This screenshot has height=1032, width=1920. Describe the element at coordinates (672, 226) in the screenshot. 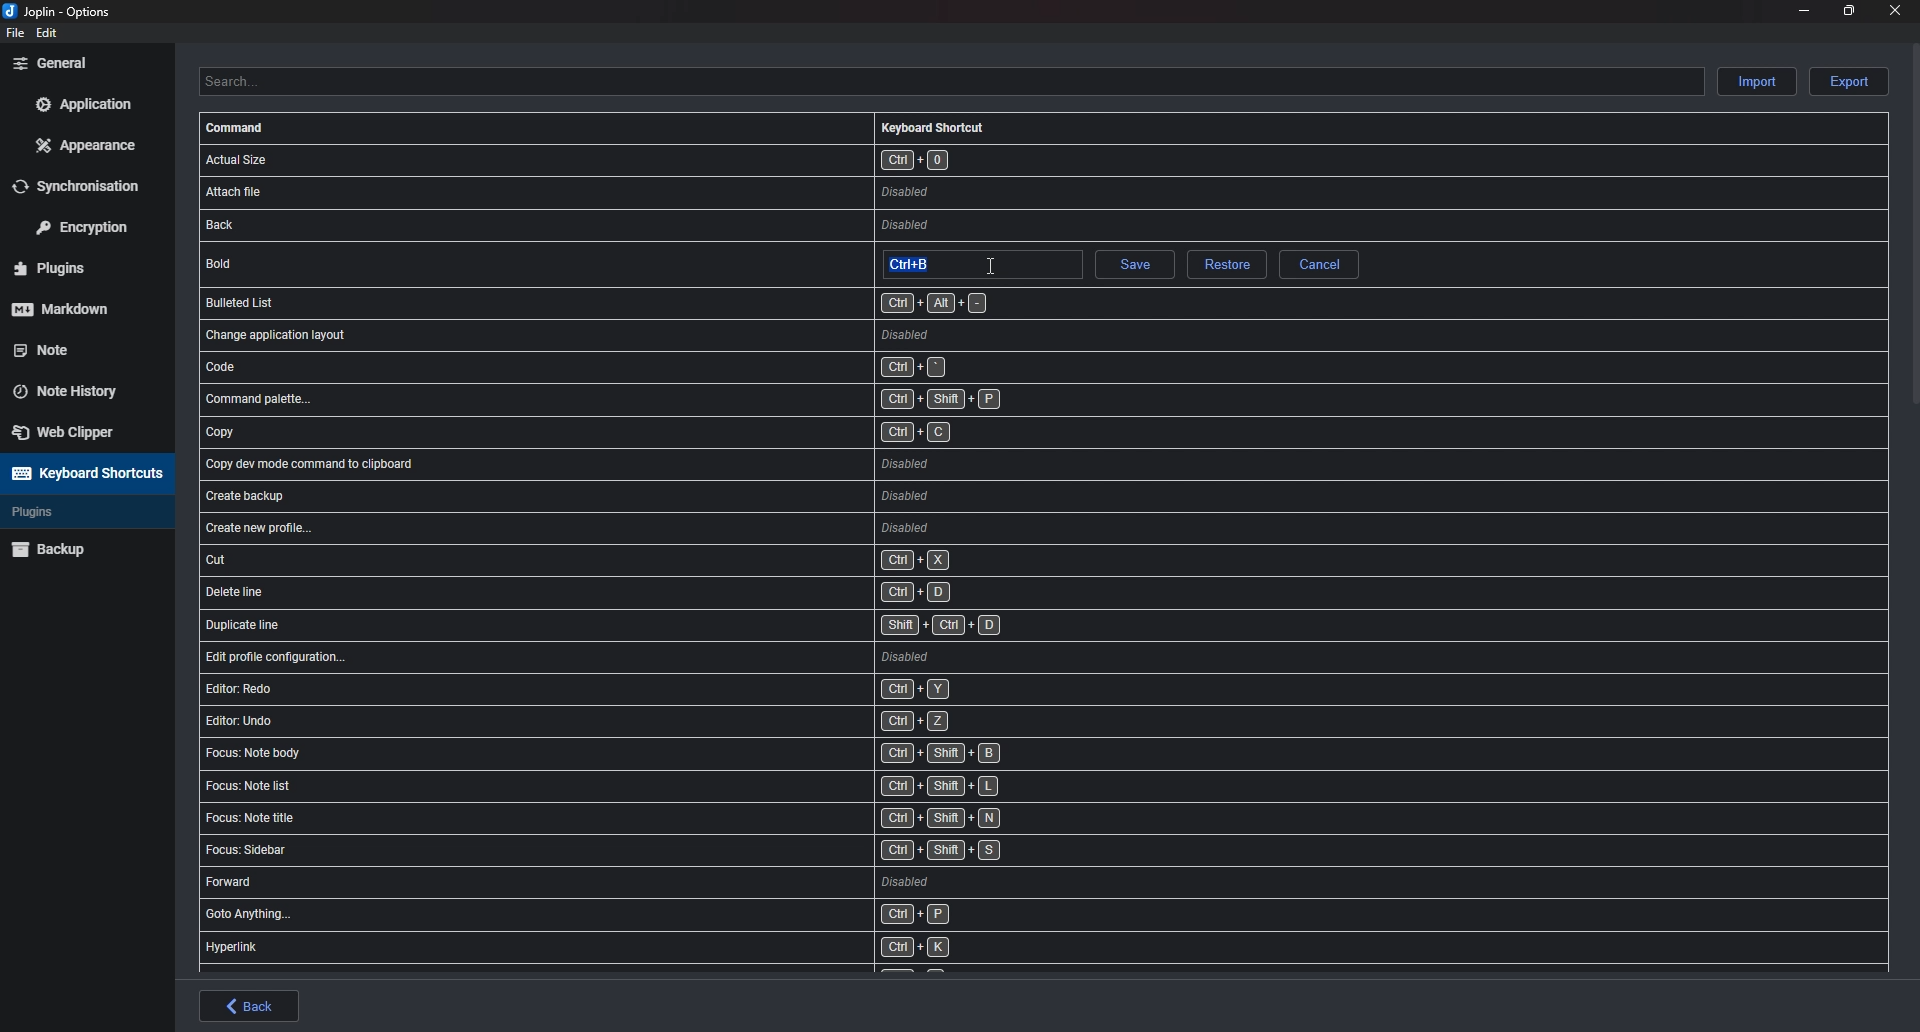

I see `shortcut` at that location.